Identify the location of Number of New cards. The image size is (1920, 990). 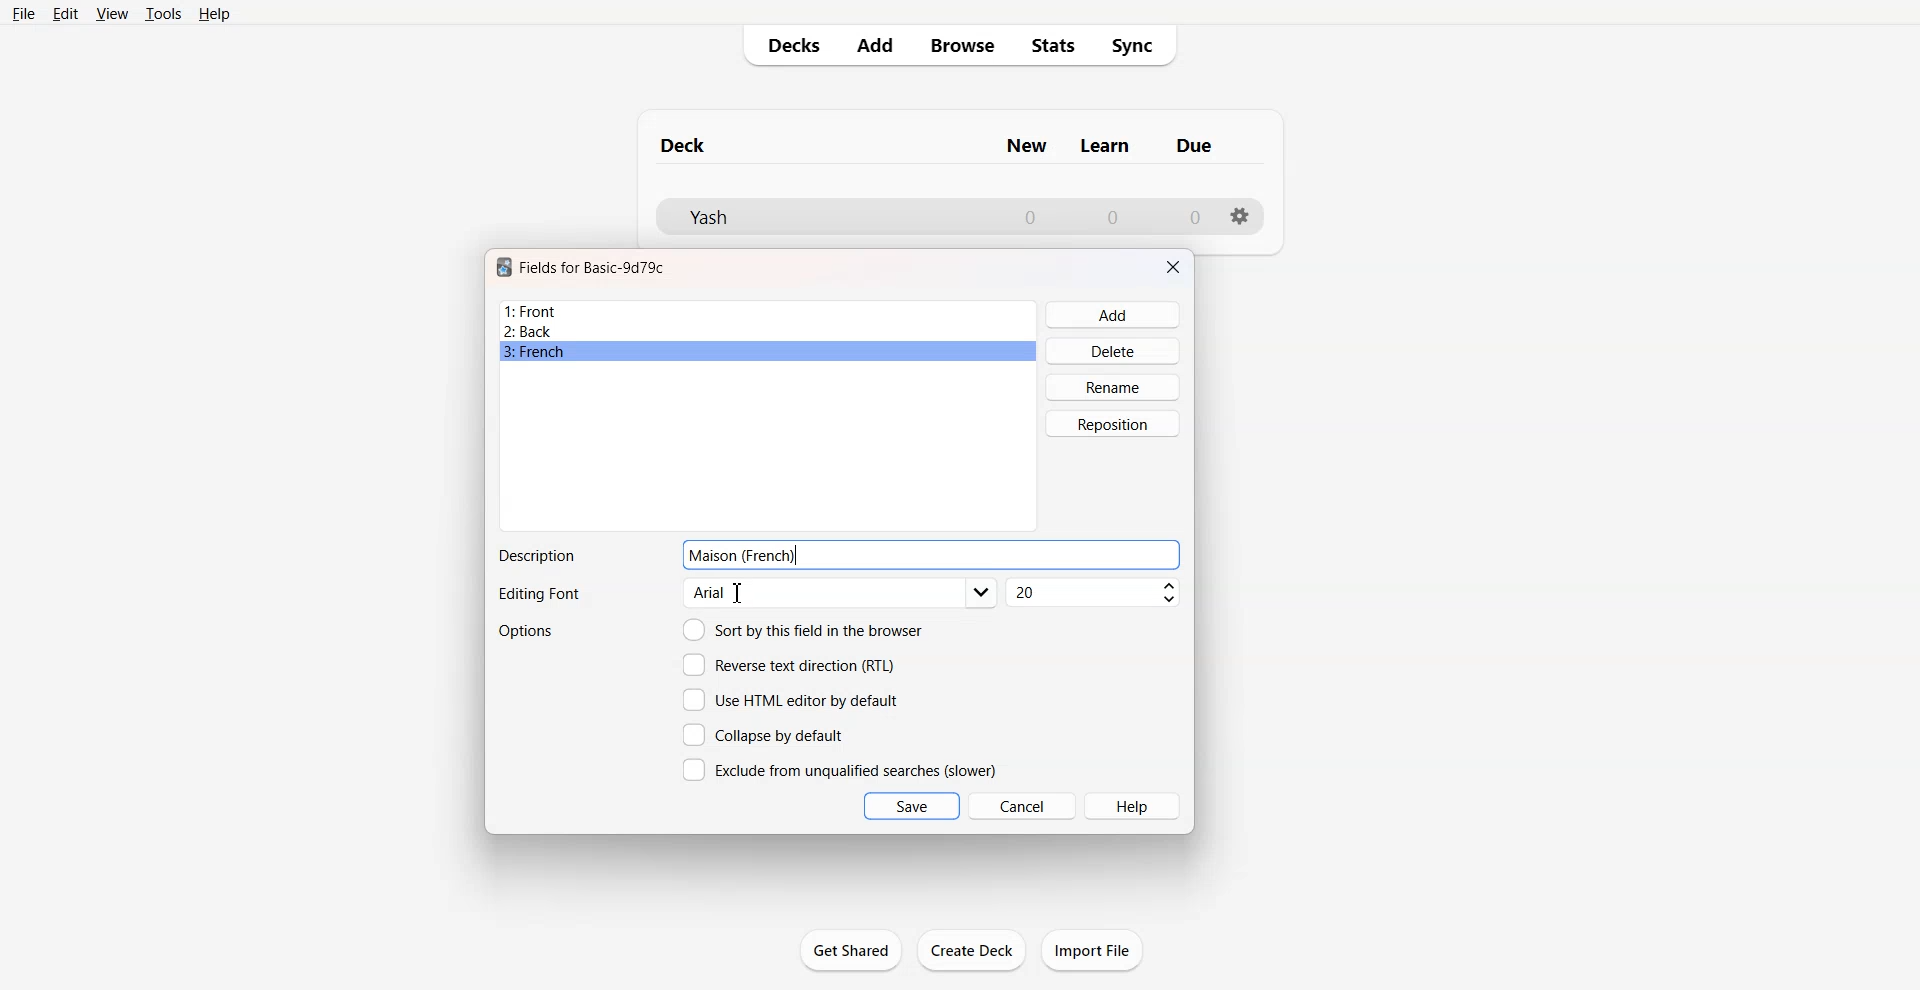
(1030, 217).